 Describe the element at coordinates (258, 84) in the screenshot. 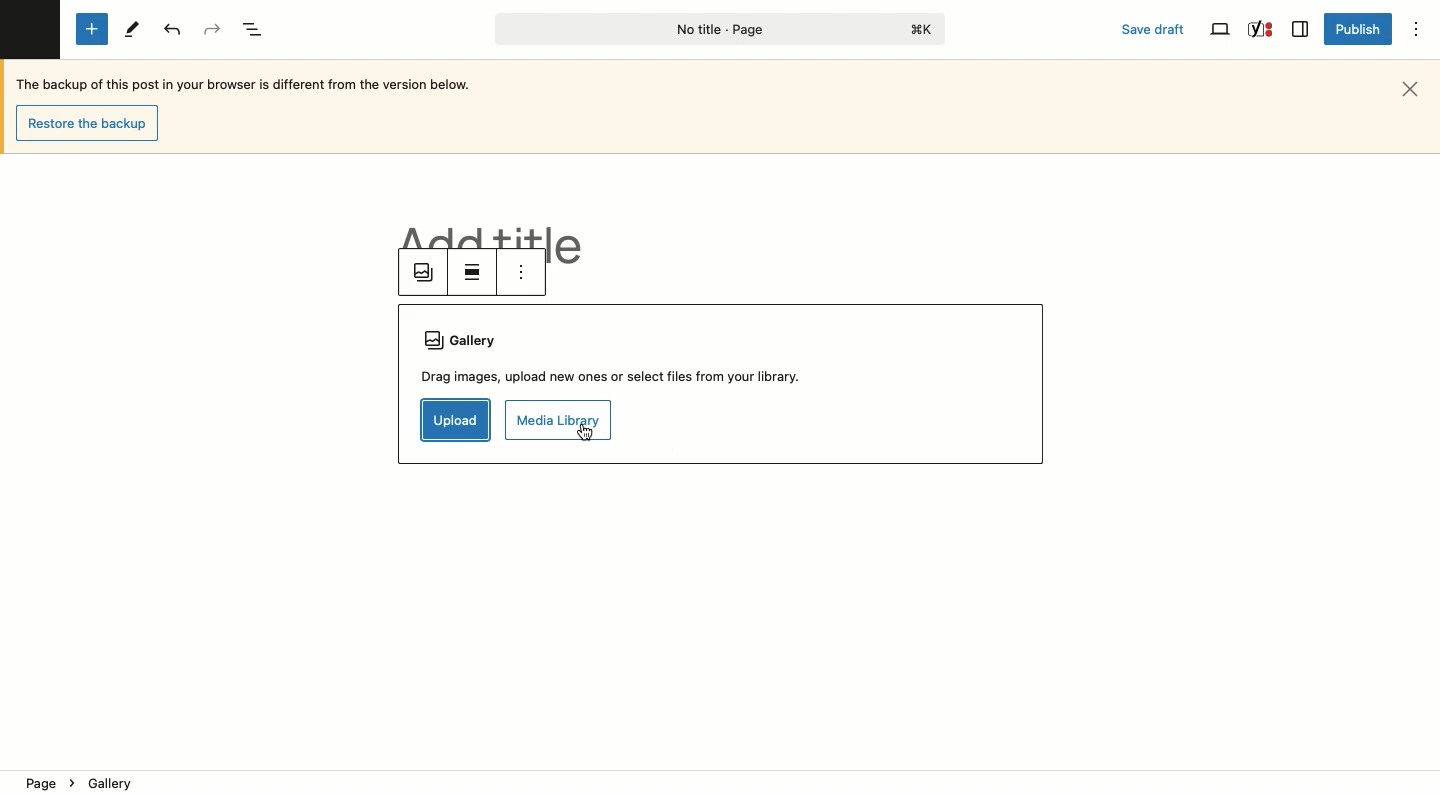

I see `he backup of this post in your browser is different from the version below.` at that location.